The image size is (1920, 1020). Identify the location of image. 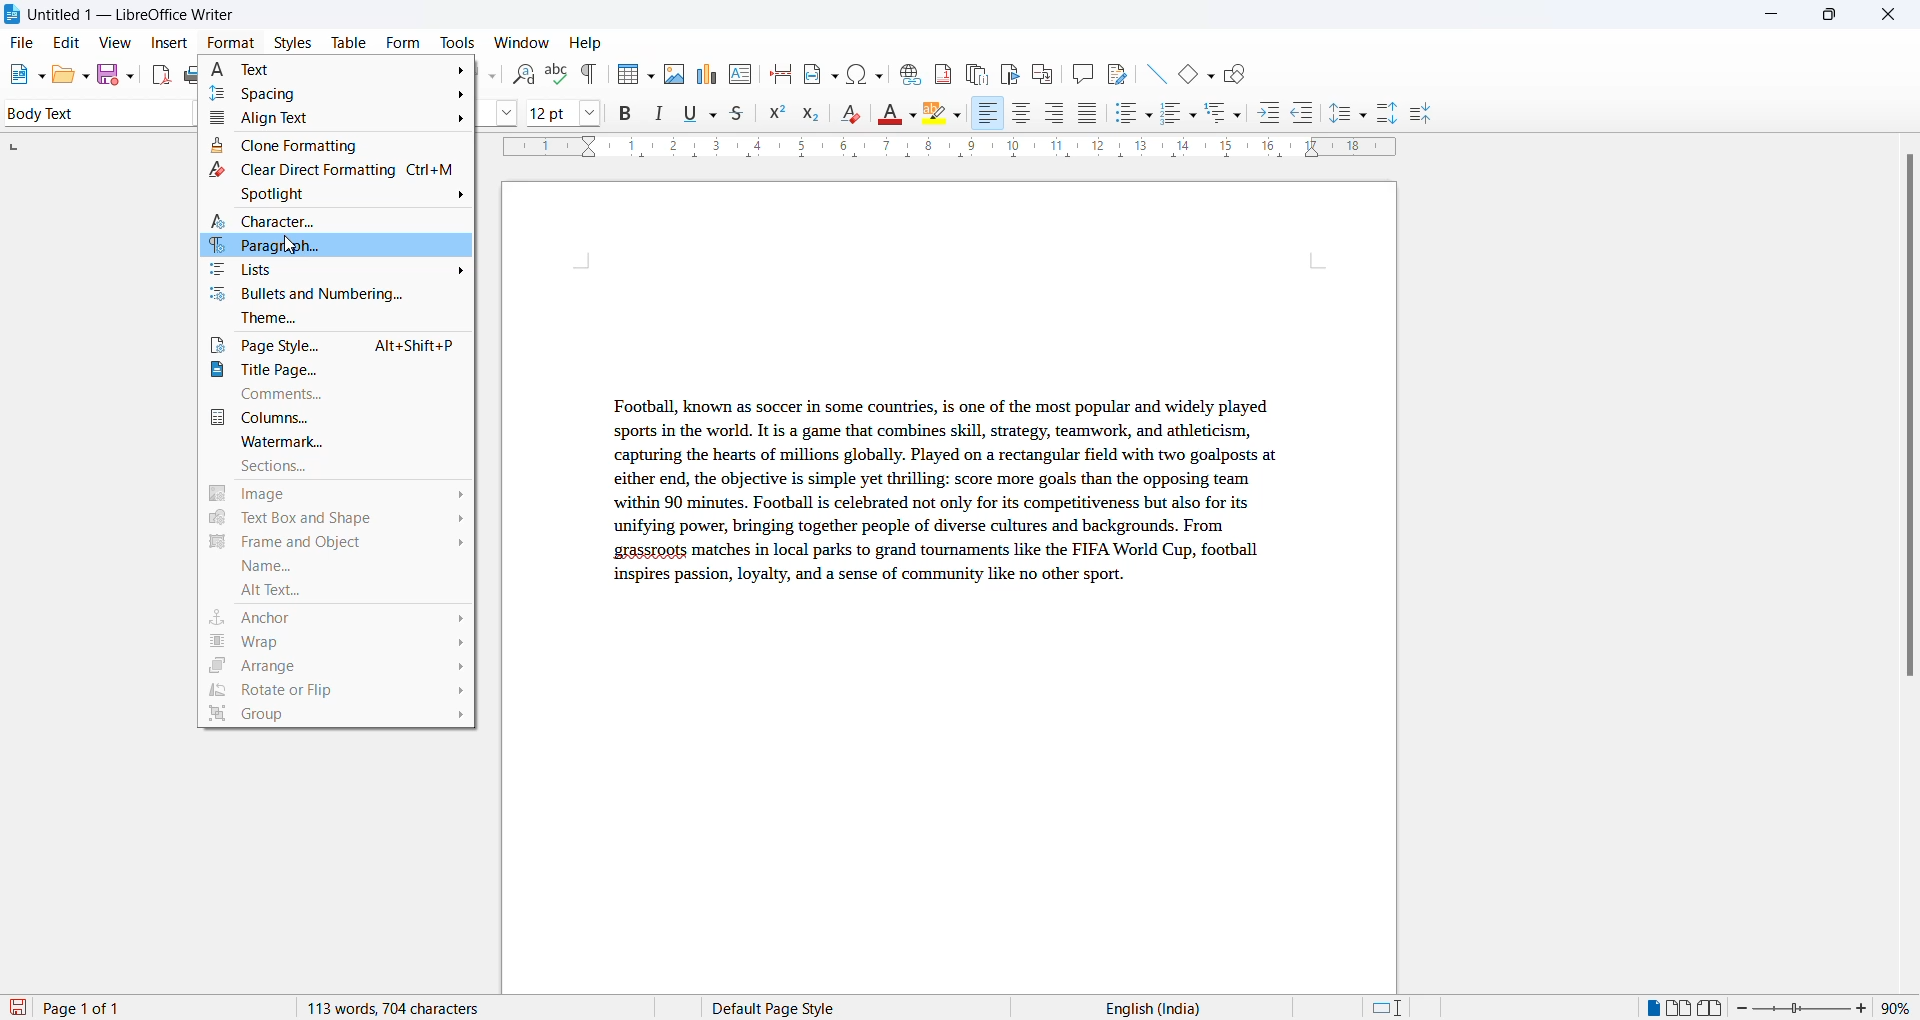
(338, 496).